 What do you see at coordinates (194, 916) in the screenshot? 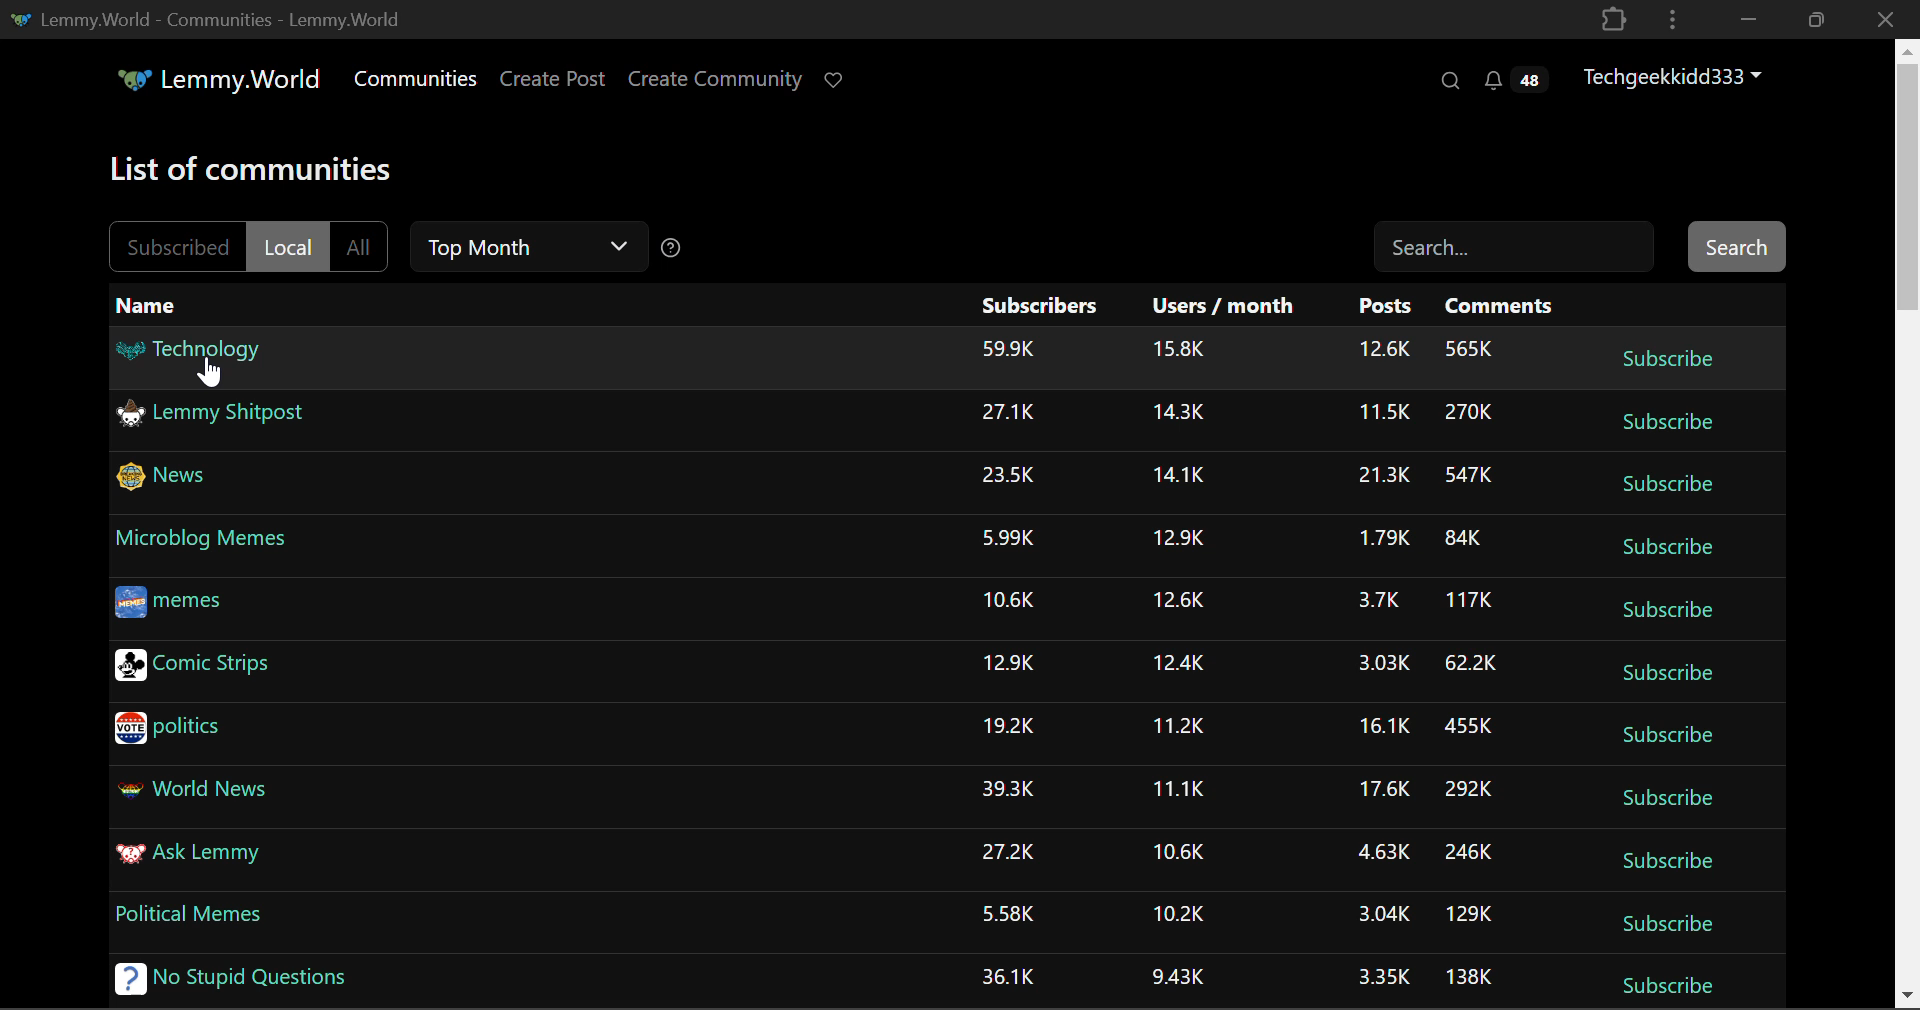
I see `Political Memes` at bounding box center [194, 916].